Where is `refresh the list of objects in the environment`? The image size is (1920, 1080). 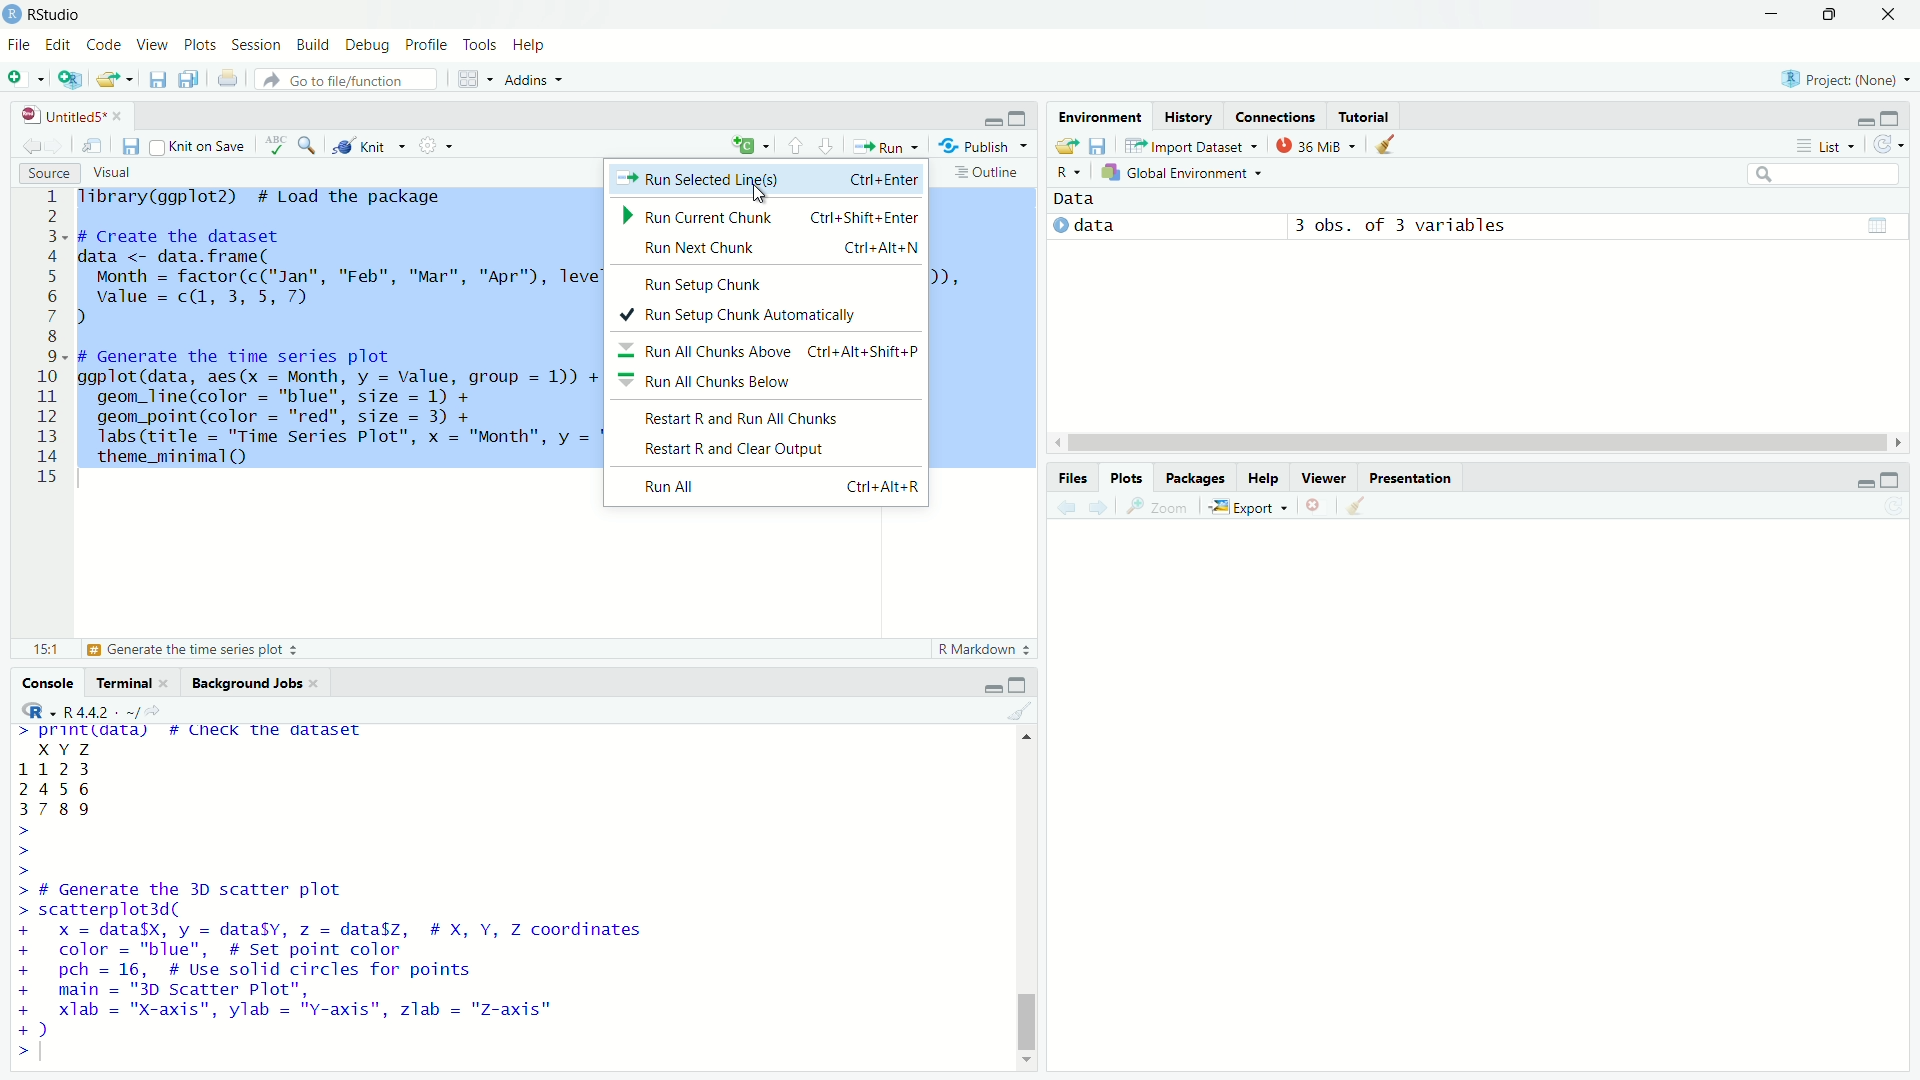
refresh the list of objects in the environment is located at coordinates (1895, 146).